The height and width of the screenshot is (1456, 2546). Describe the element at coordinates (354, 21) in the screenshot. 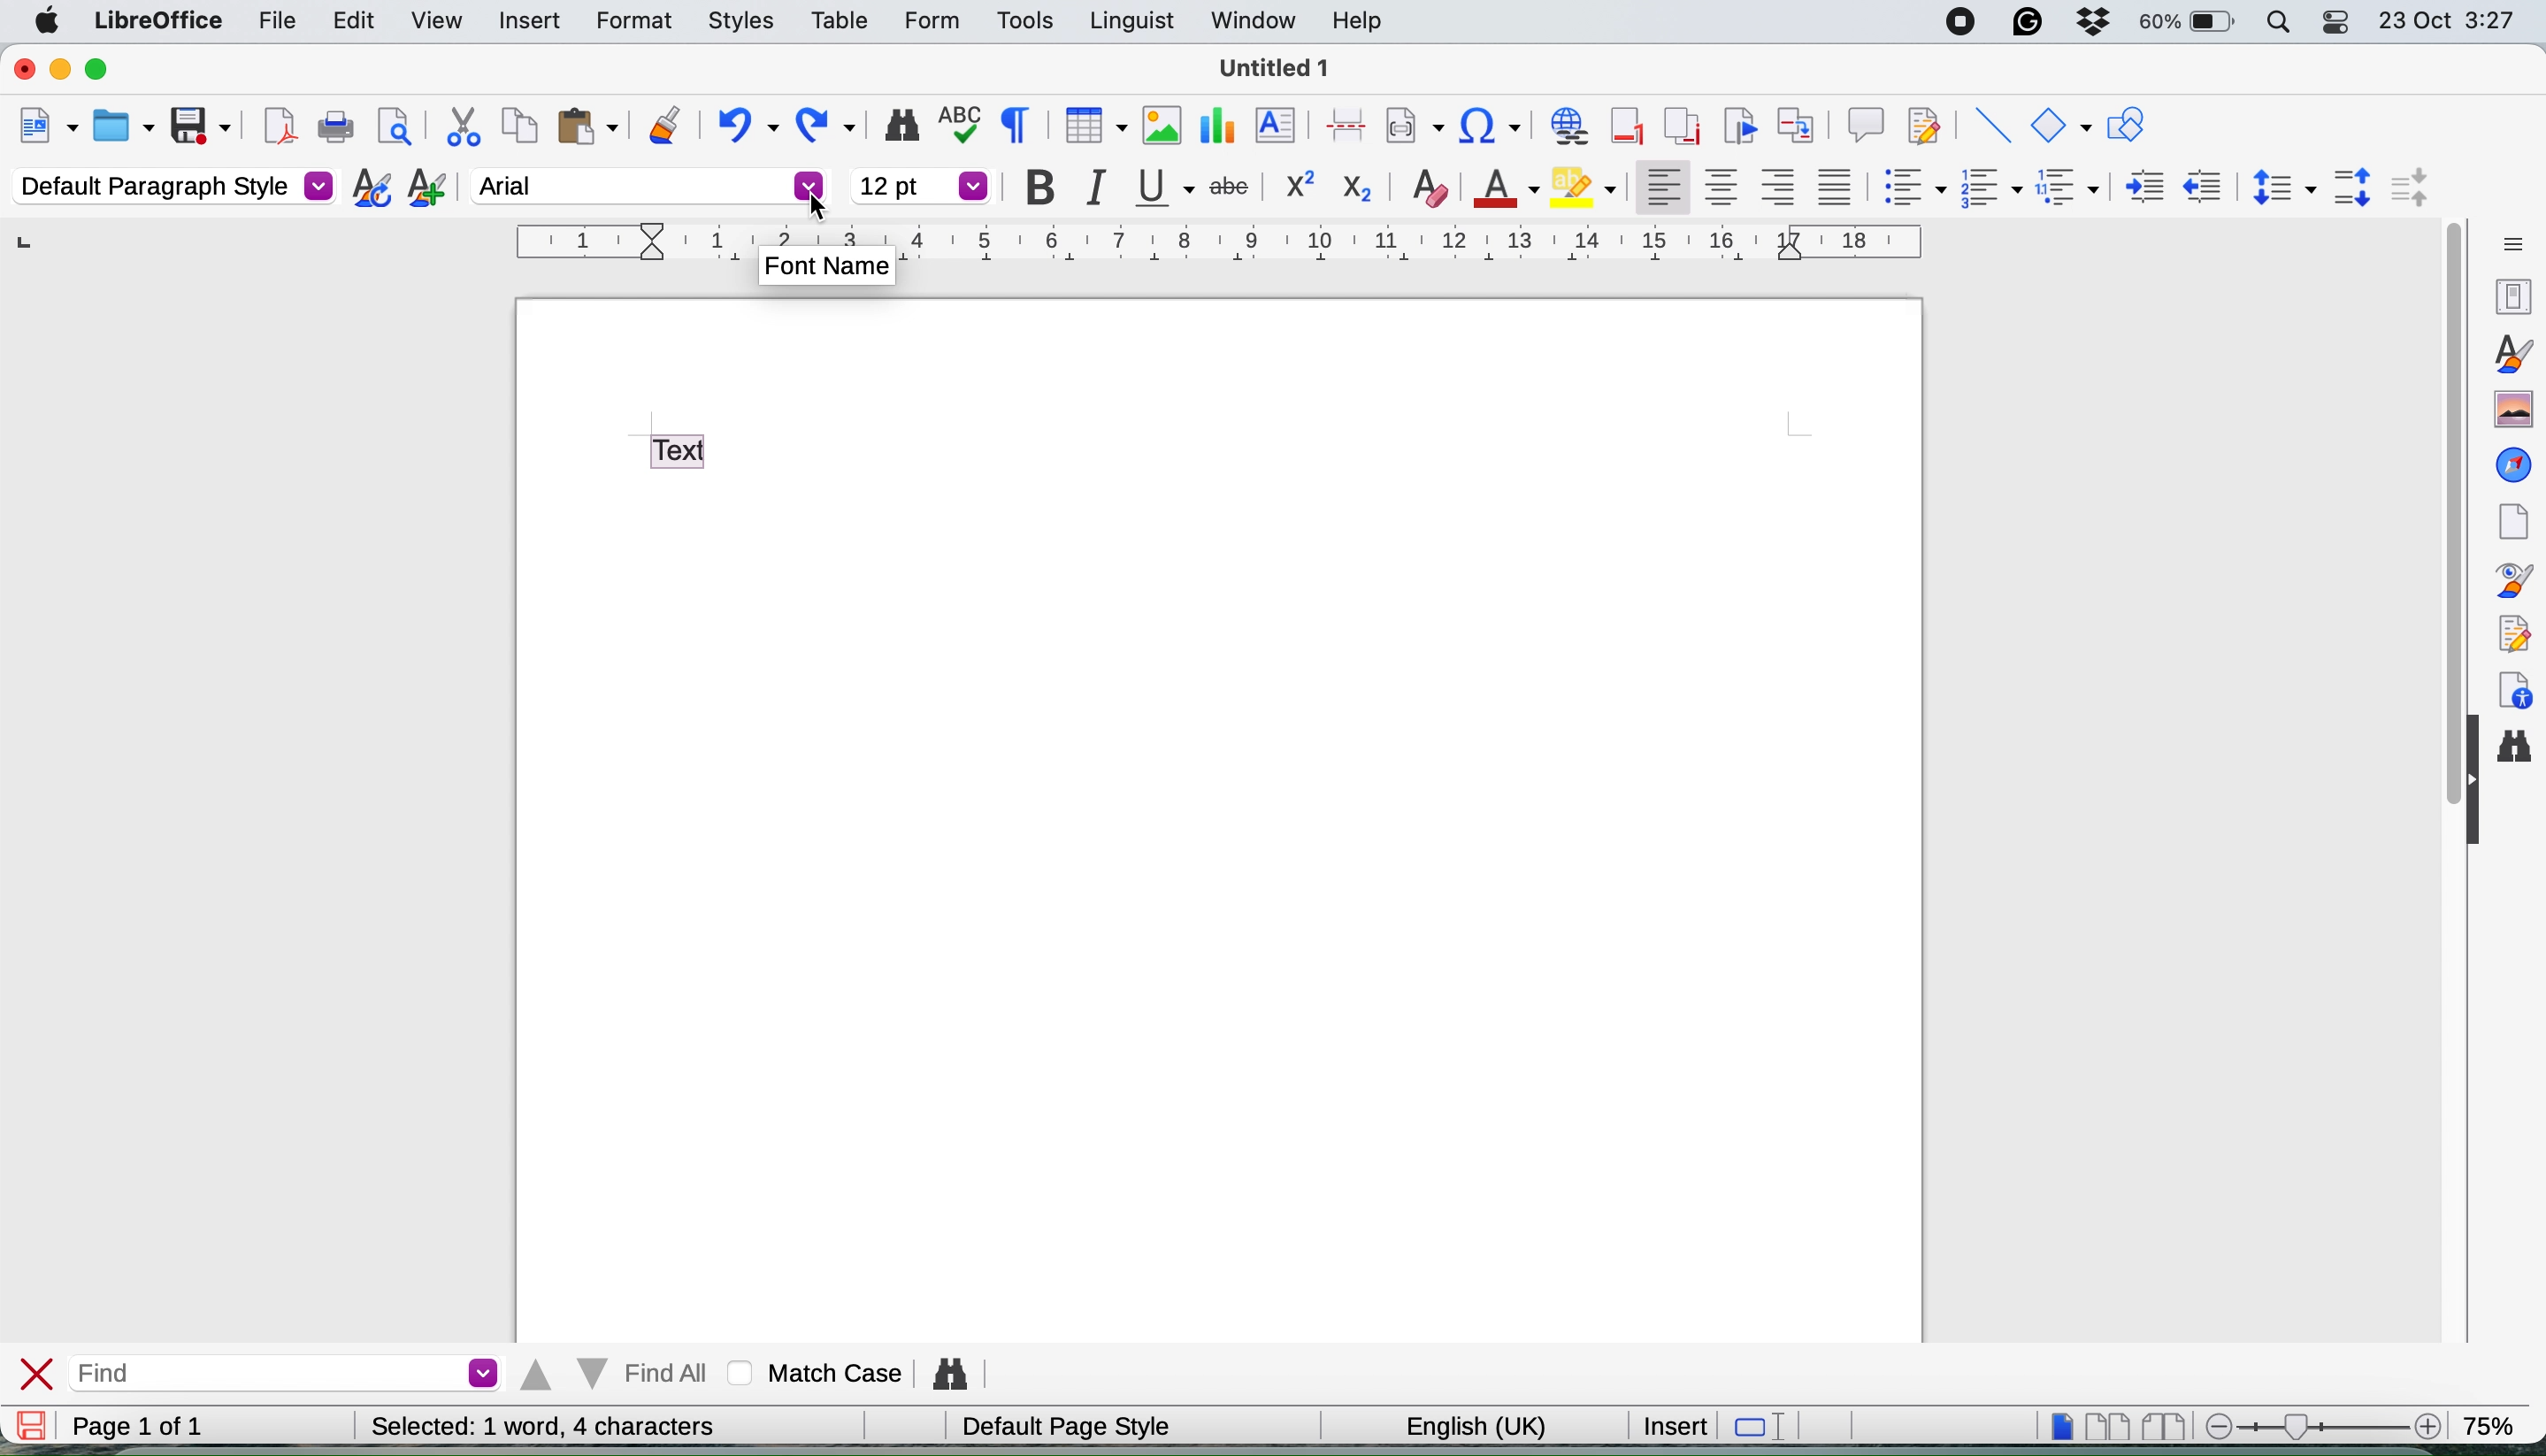

I see `edit` at that location.